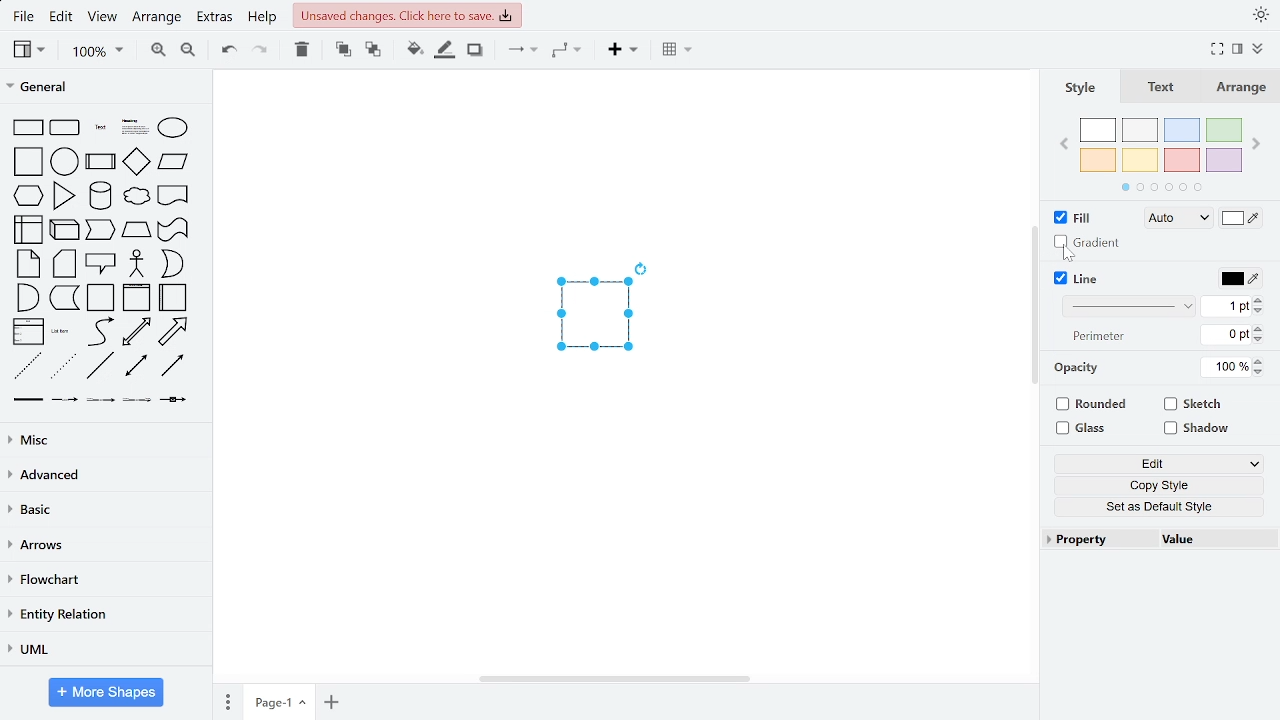 This screenshot has width=1280, height=720. What do you see at coordinates (136, 331) in the screenshot?
I see `general shapes` at bounding box center [136, 331].